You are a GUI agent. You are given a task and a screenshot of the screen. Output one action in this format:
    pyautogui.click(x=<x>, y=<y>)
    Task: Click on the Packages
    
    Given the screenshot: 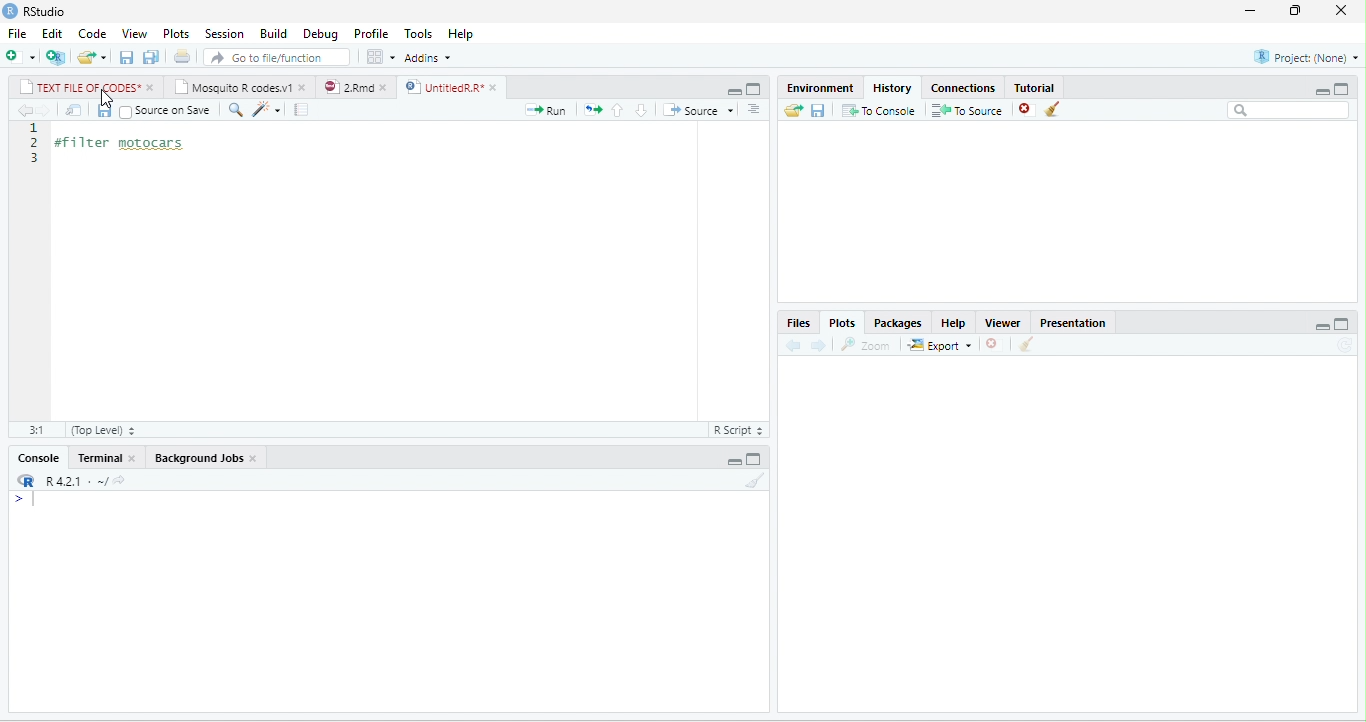 What is the action you would take?
    pyautogui.click(x=898, y=323)
    